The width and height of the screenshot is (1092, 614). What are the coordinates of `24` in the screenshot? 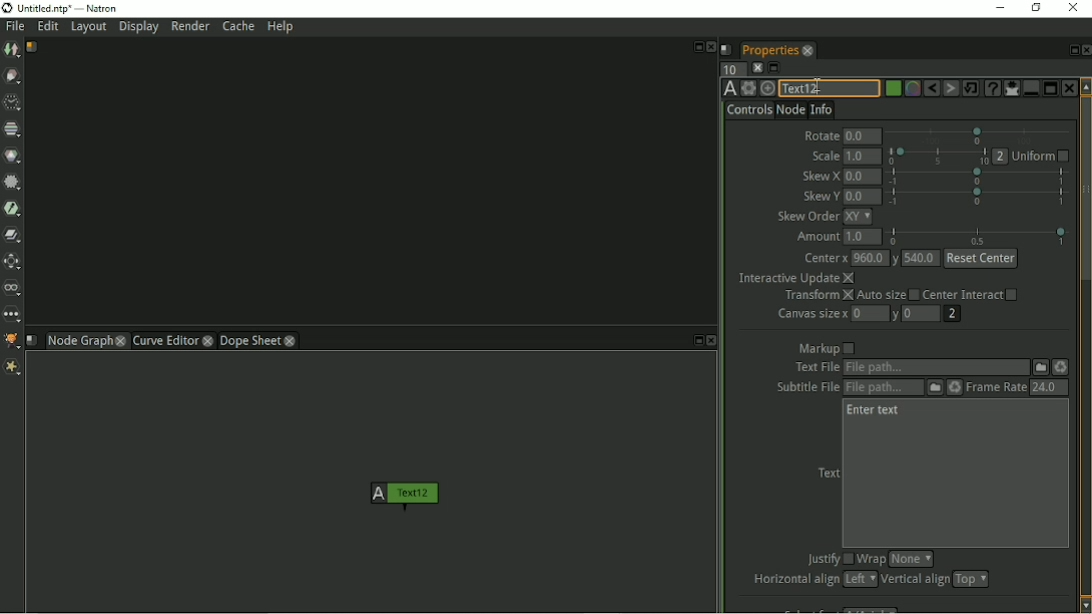 It's located at (1048, 387).